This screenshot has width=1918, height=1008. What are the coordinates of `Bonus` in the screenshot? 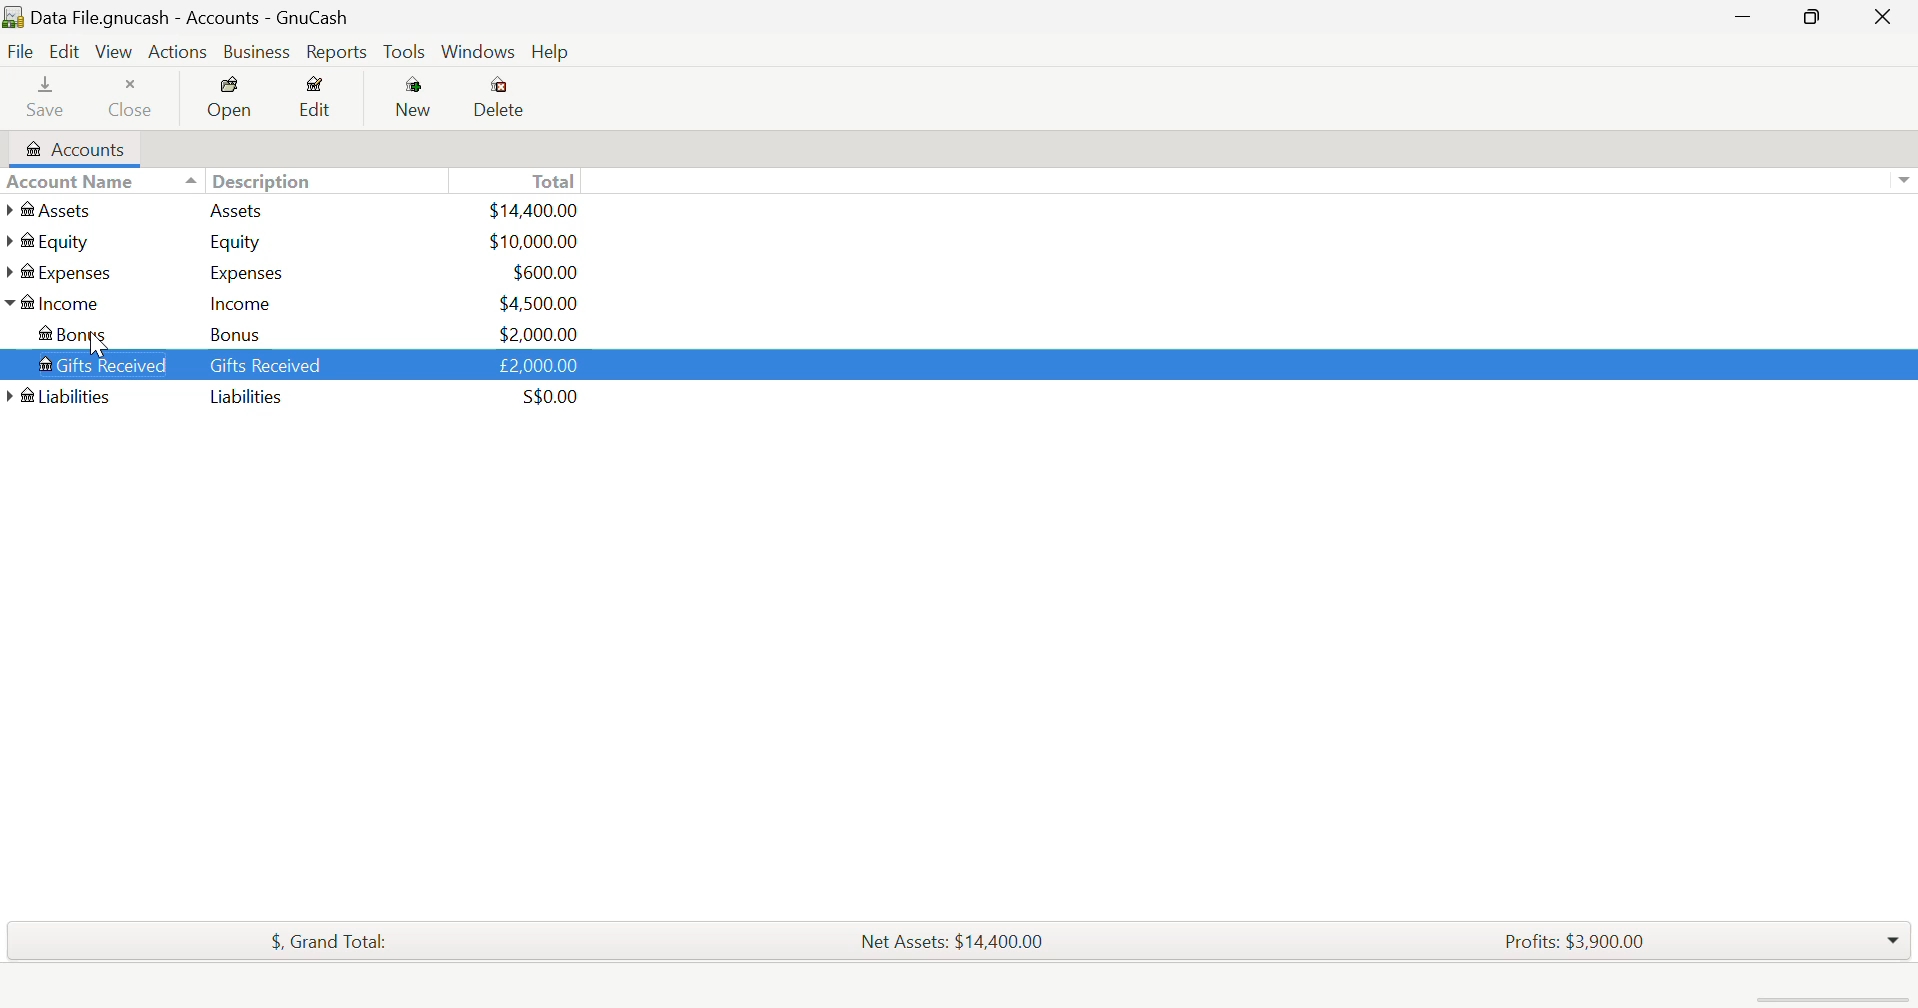 It's located at (246, 335).